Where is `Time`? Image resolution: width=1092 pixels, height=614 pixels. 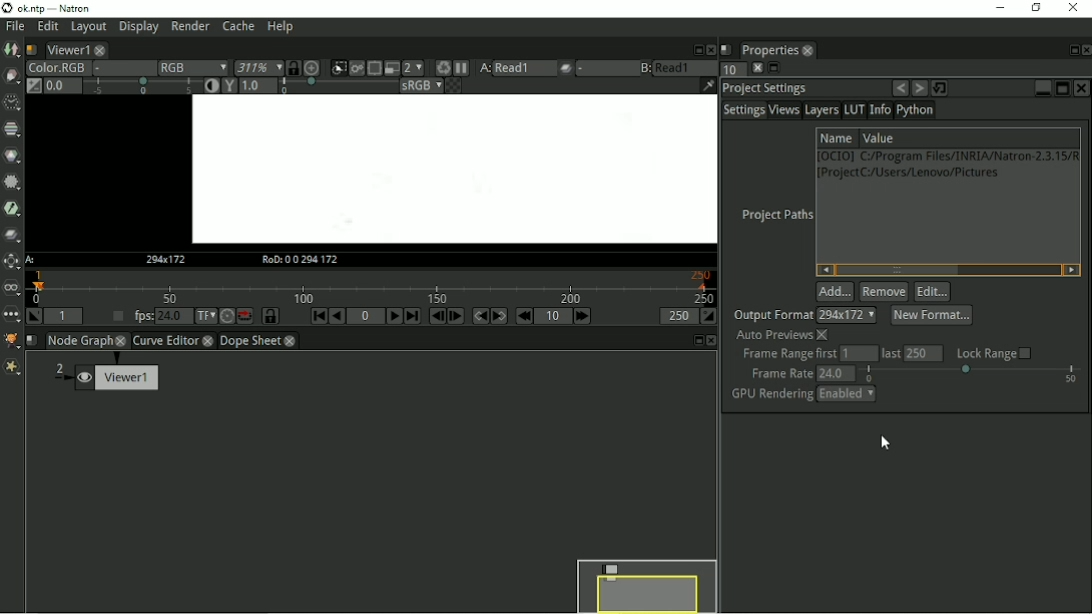
Time is located at coordinates (12, 103).